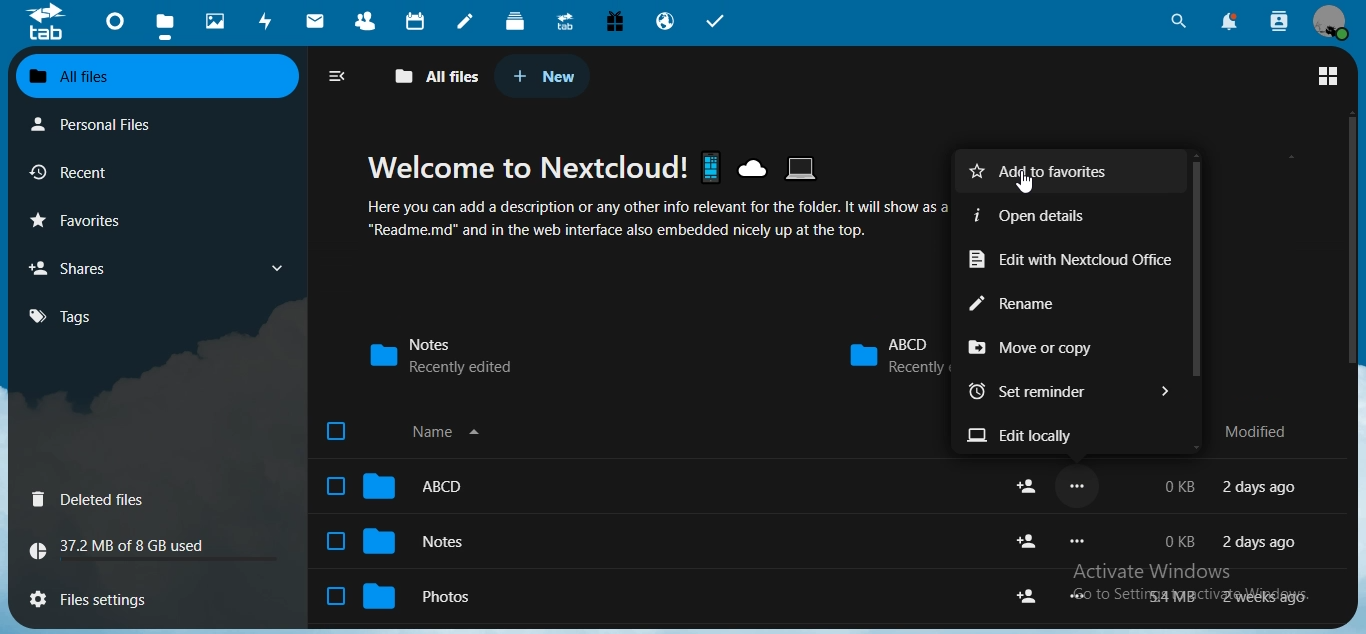 The height and width of the screenshot is (634, 1366). I want to click on text, so click(125, 542).